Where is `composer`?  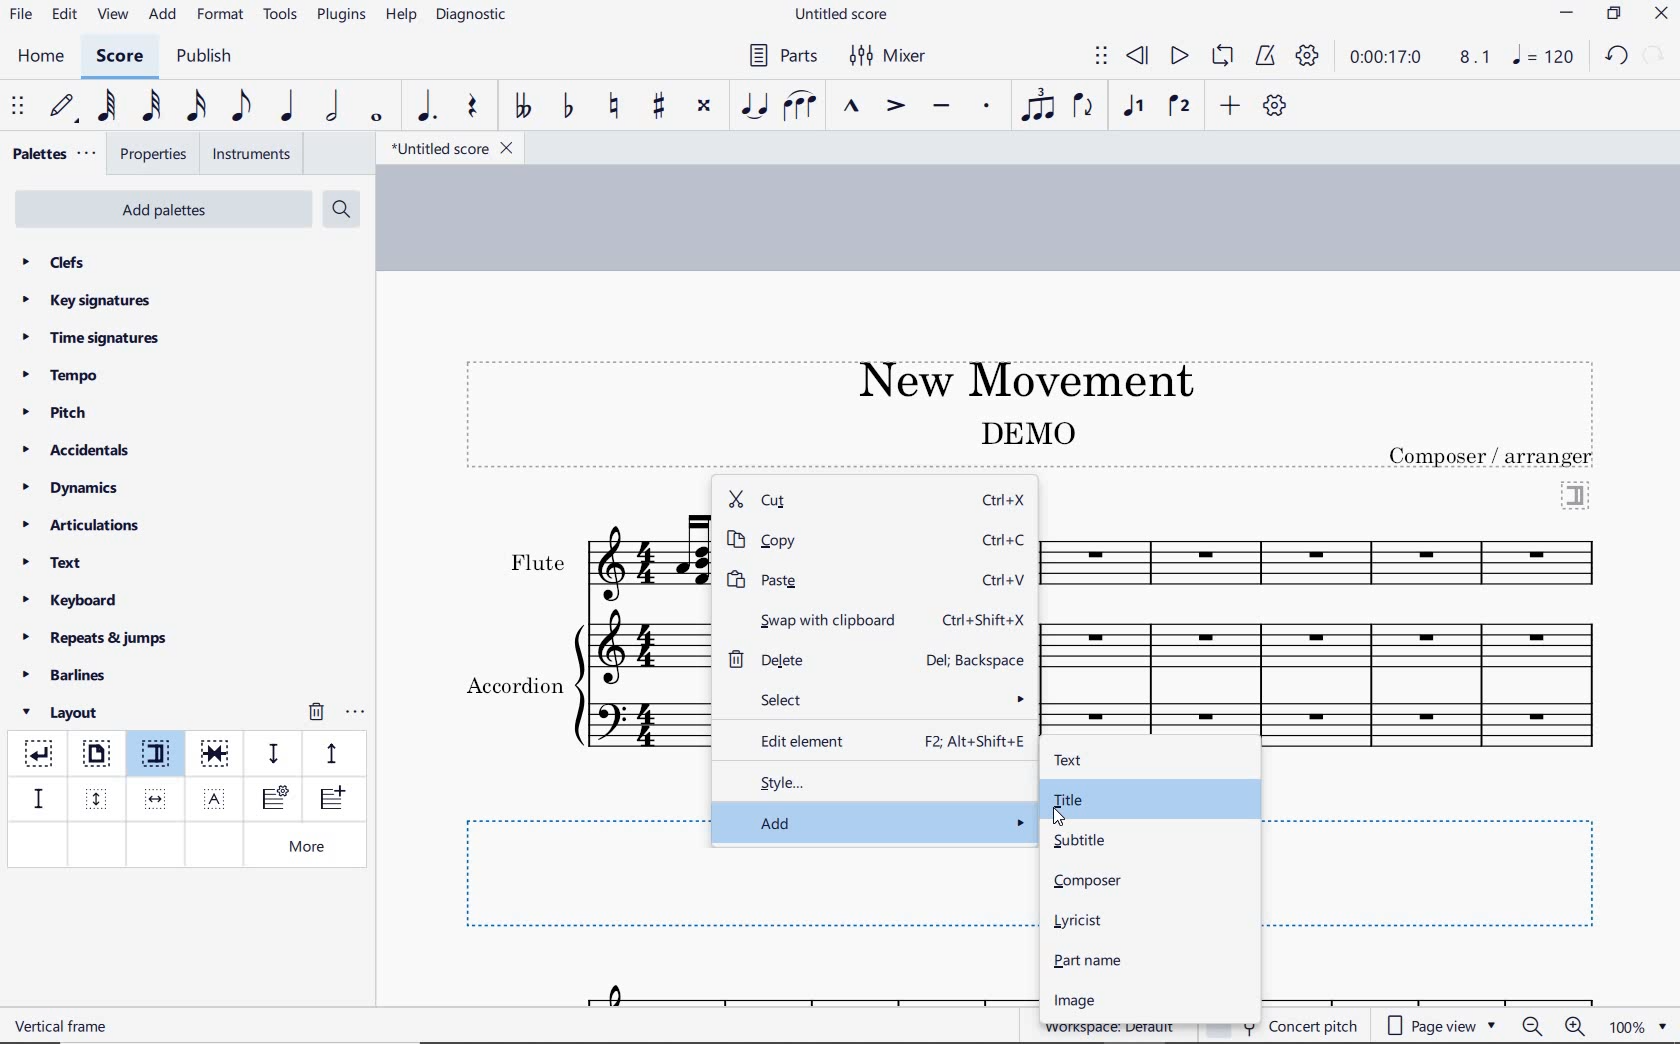 composer is located at coordinates (1089, 881).